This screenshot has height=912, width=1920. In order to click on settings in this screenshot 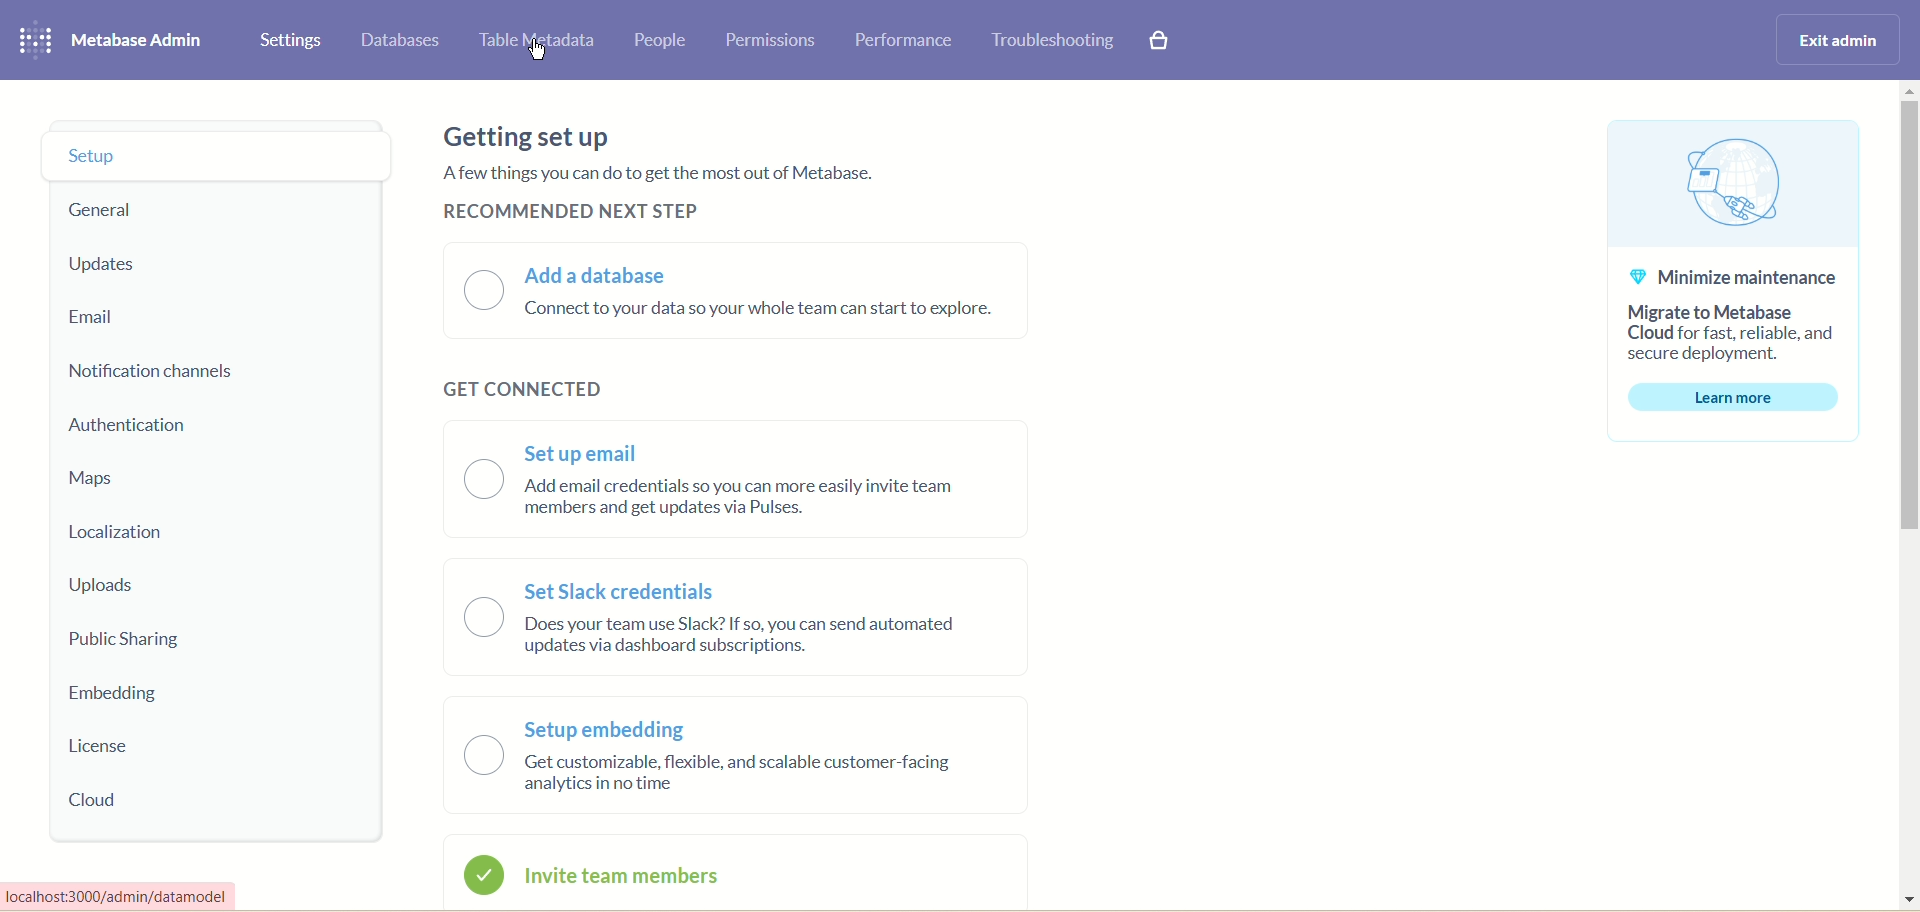, I will do `click(292, 41)`.